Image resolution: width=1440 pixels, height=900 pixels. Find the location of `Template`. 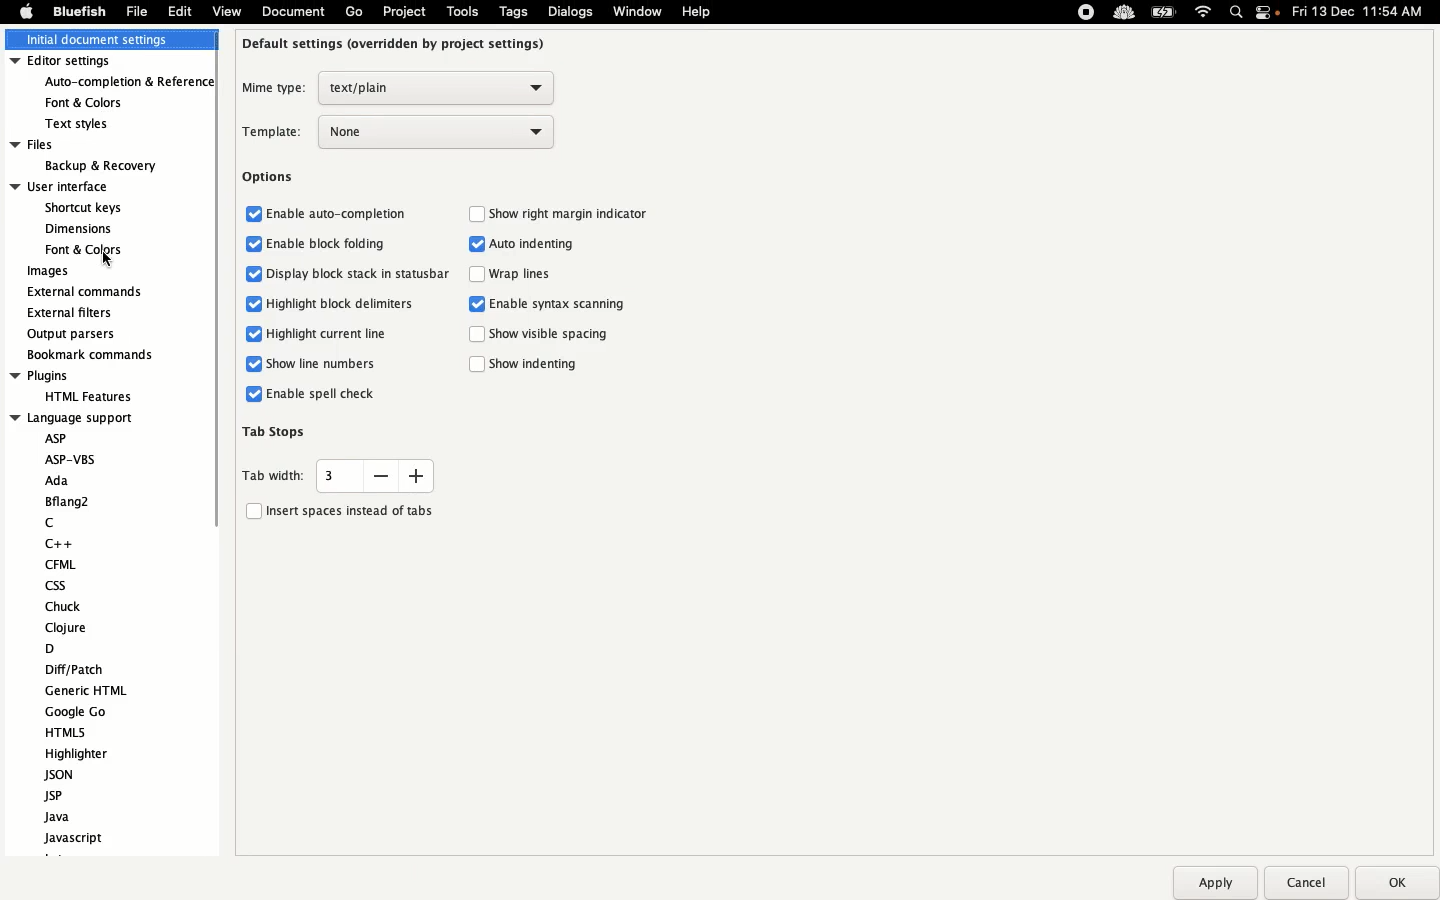

Template is located at coordinates (400, 132).